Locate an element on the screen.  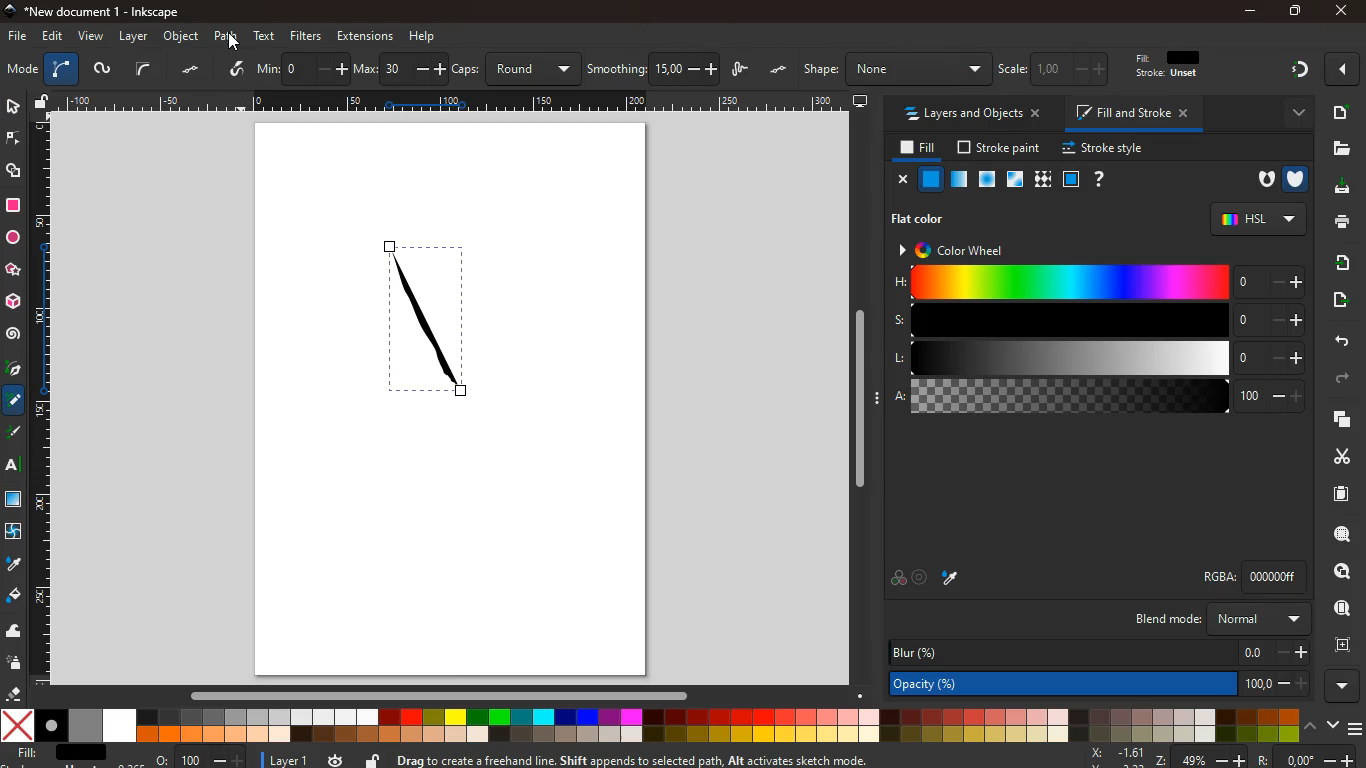
layers and objects is located at coordinates (971, 113).